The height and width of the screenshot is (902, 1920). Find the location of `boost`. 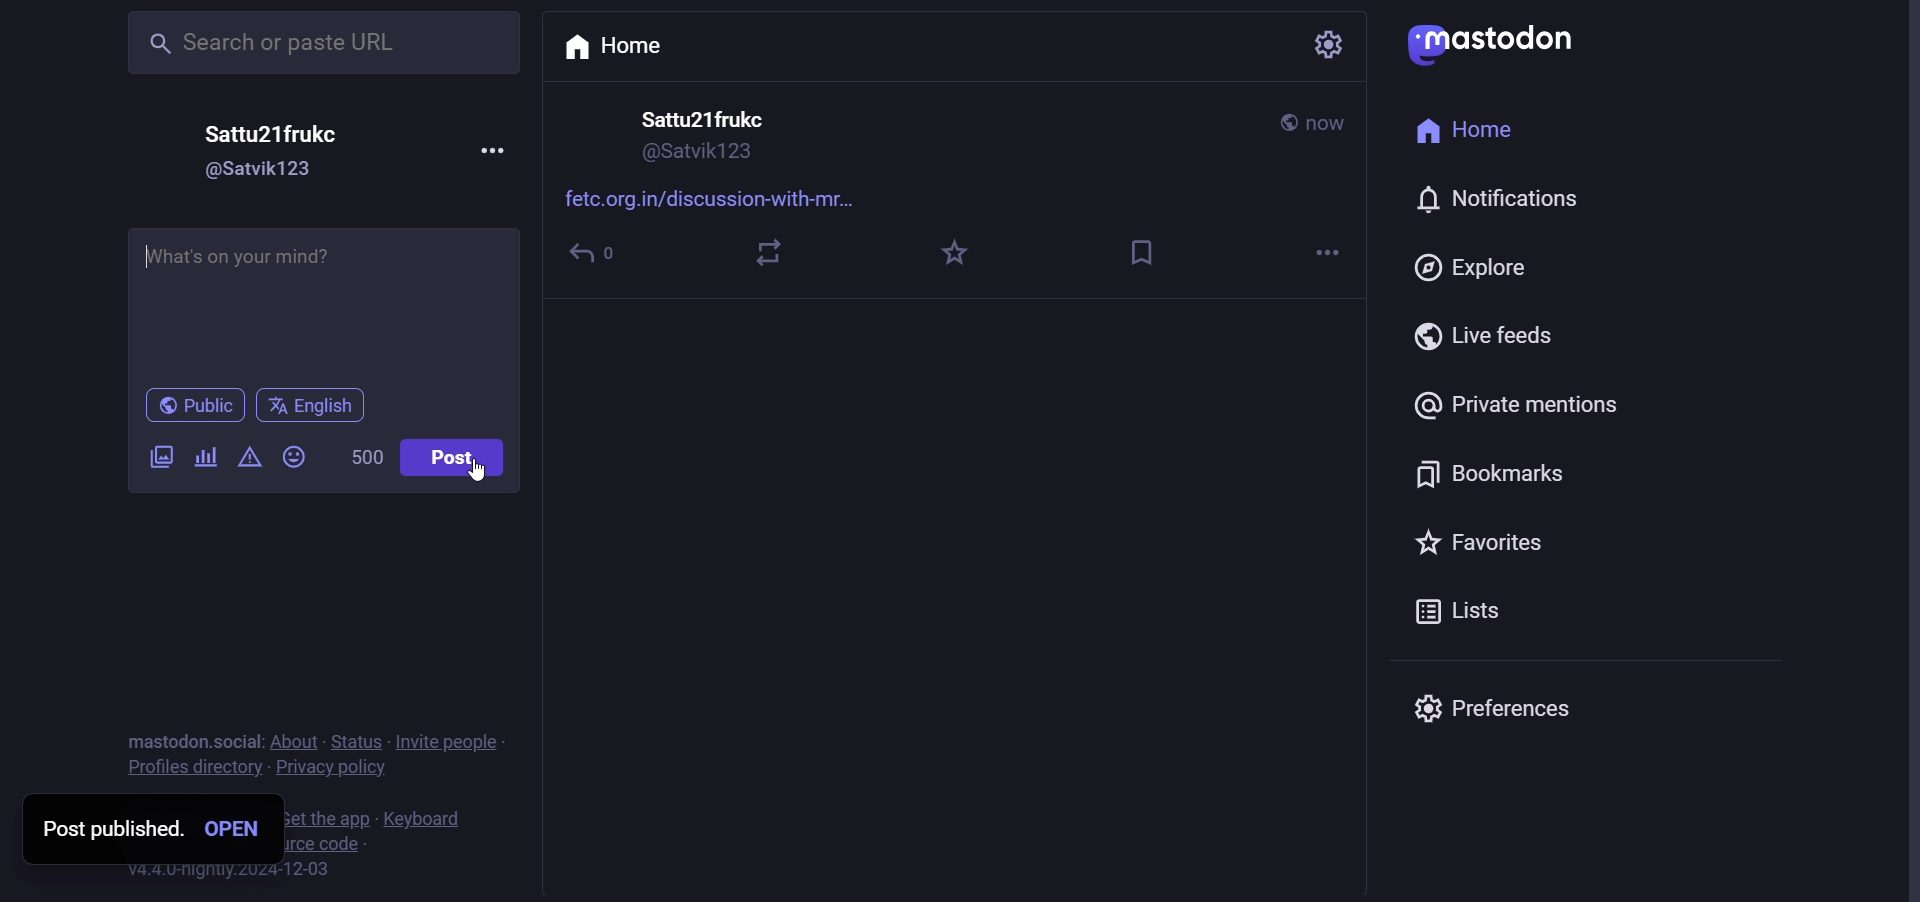

boost is located at coordinates (763, 251).